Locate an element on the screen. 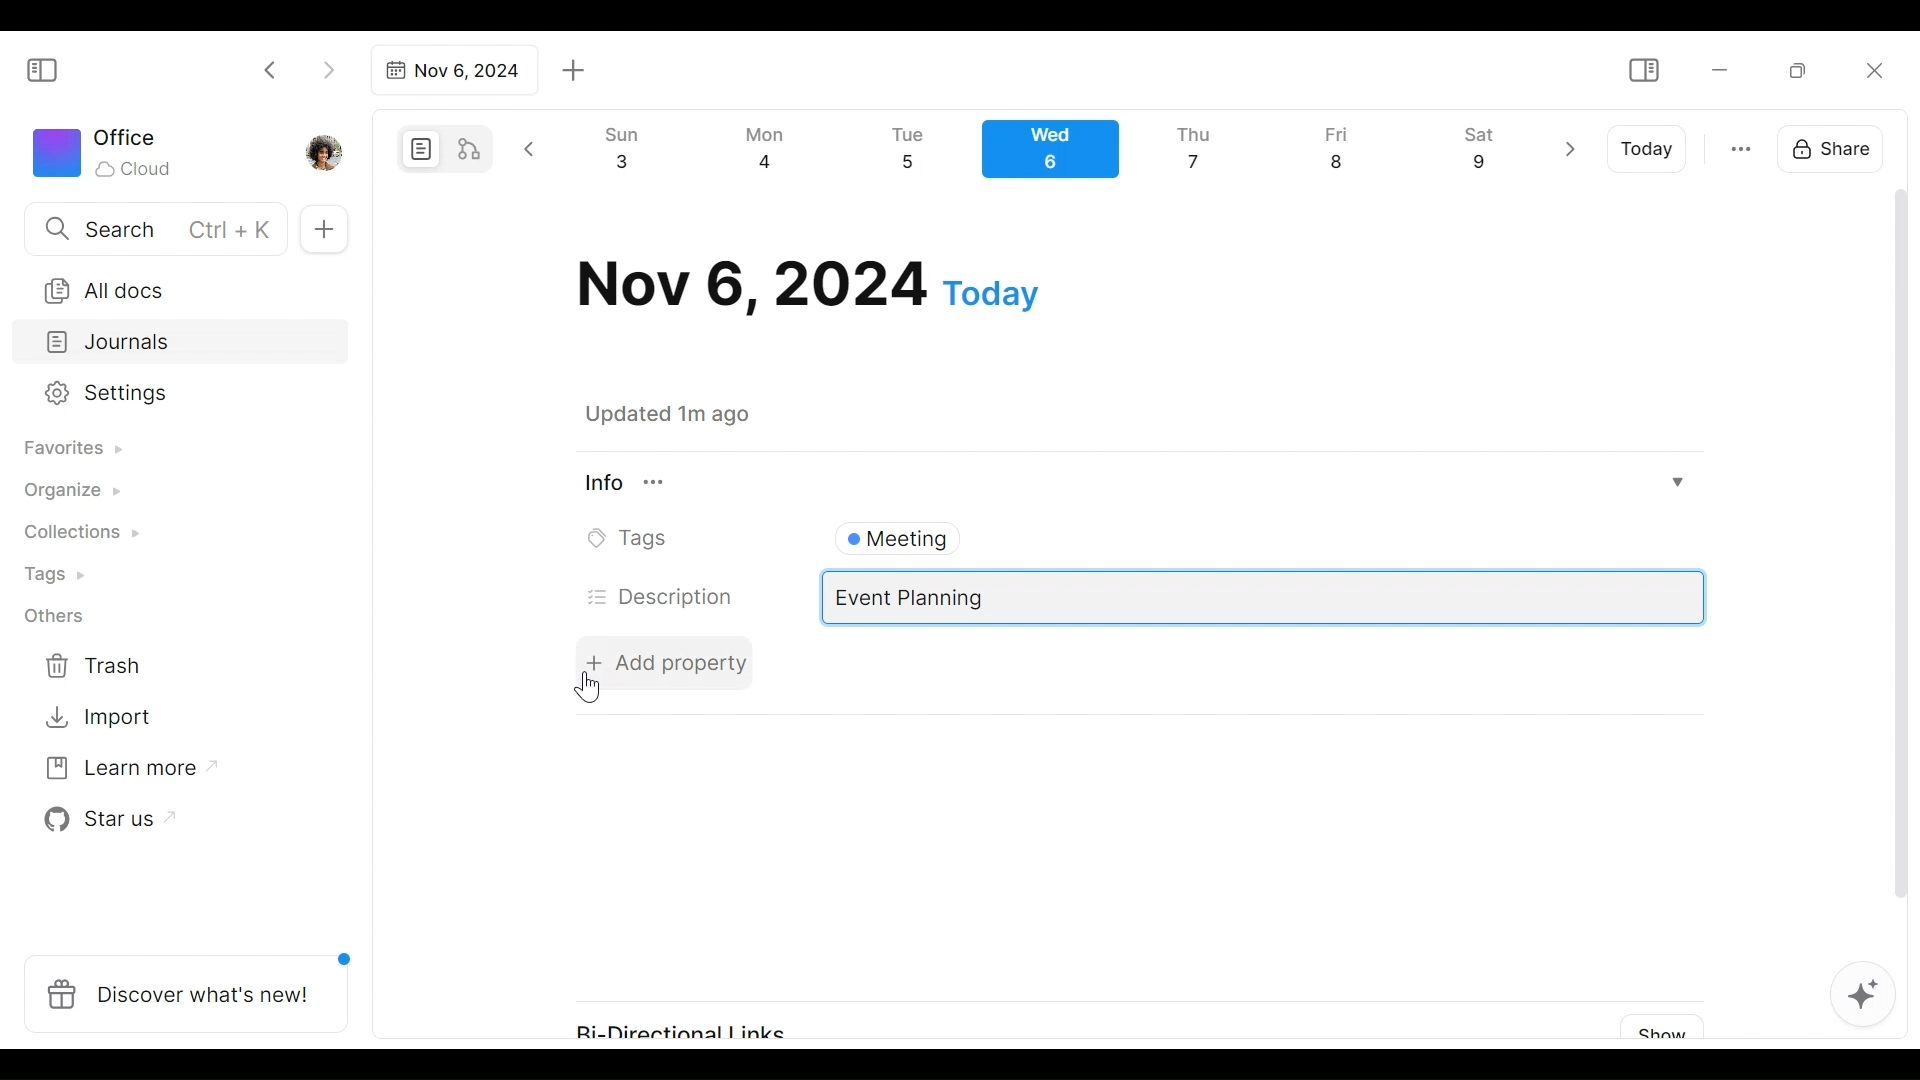 Image resolution: width=1920 pixels, height=1080 pixels. Trash is located at coordinates (95, 666).